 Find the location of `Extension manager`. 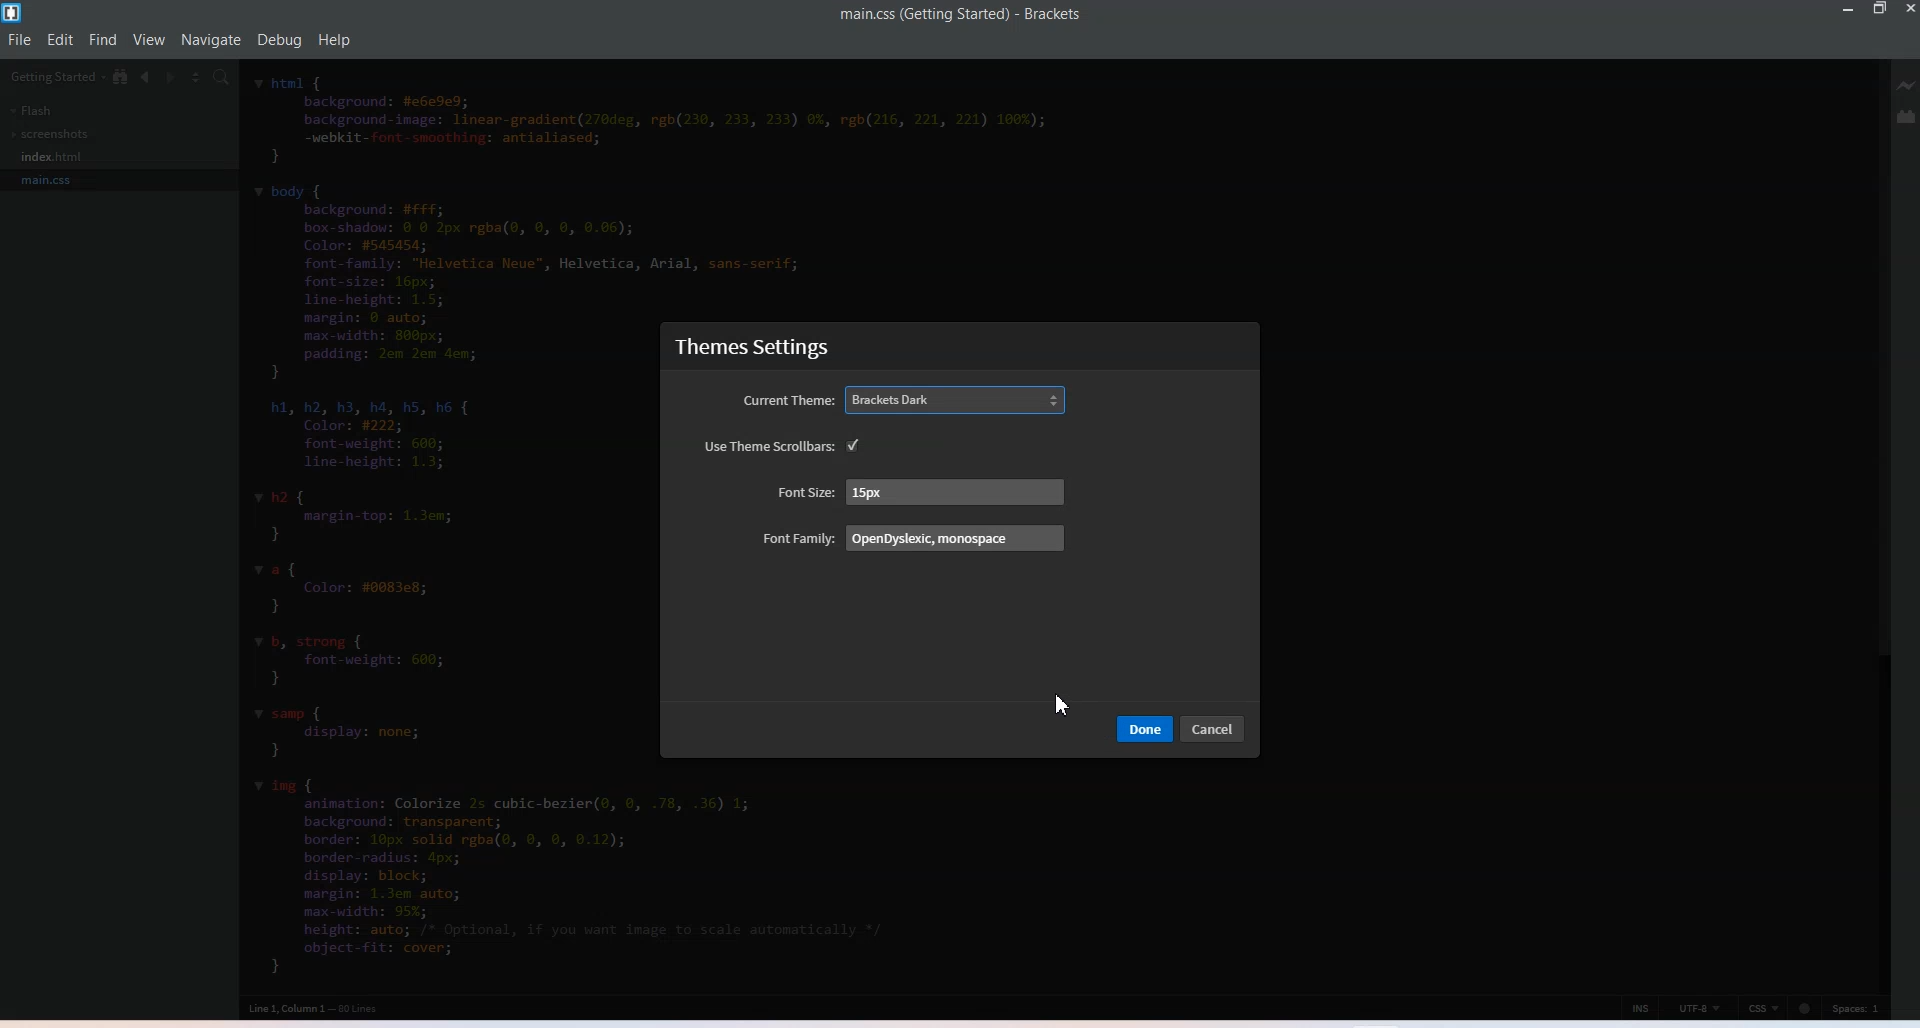

Extension manager is located at coordinates (1908, 116).